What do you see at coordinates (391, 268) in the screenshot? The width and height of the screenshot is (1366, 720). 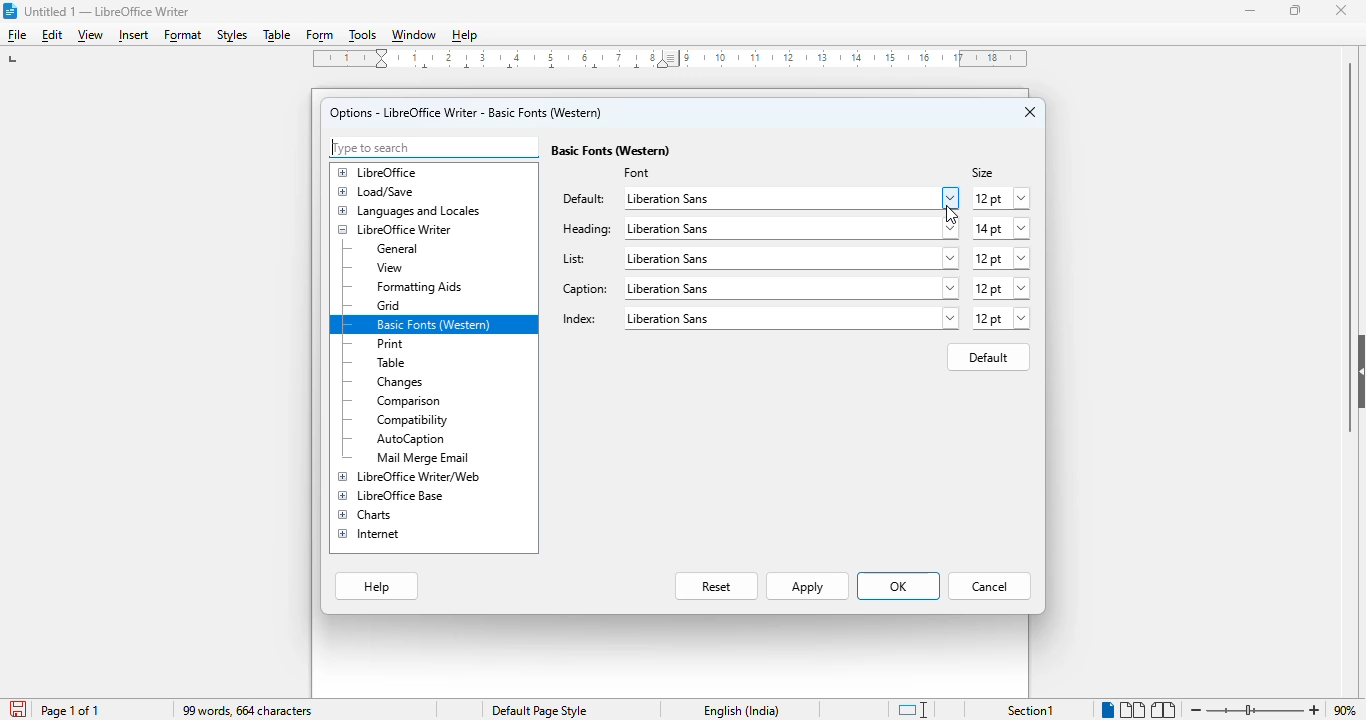 I see `view` at bounding box center [391, 268].